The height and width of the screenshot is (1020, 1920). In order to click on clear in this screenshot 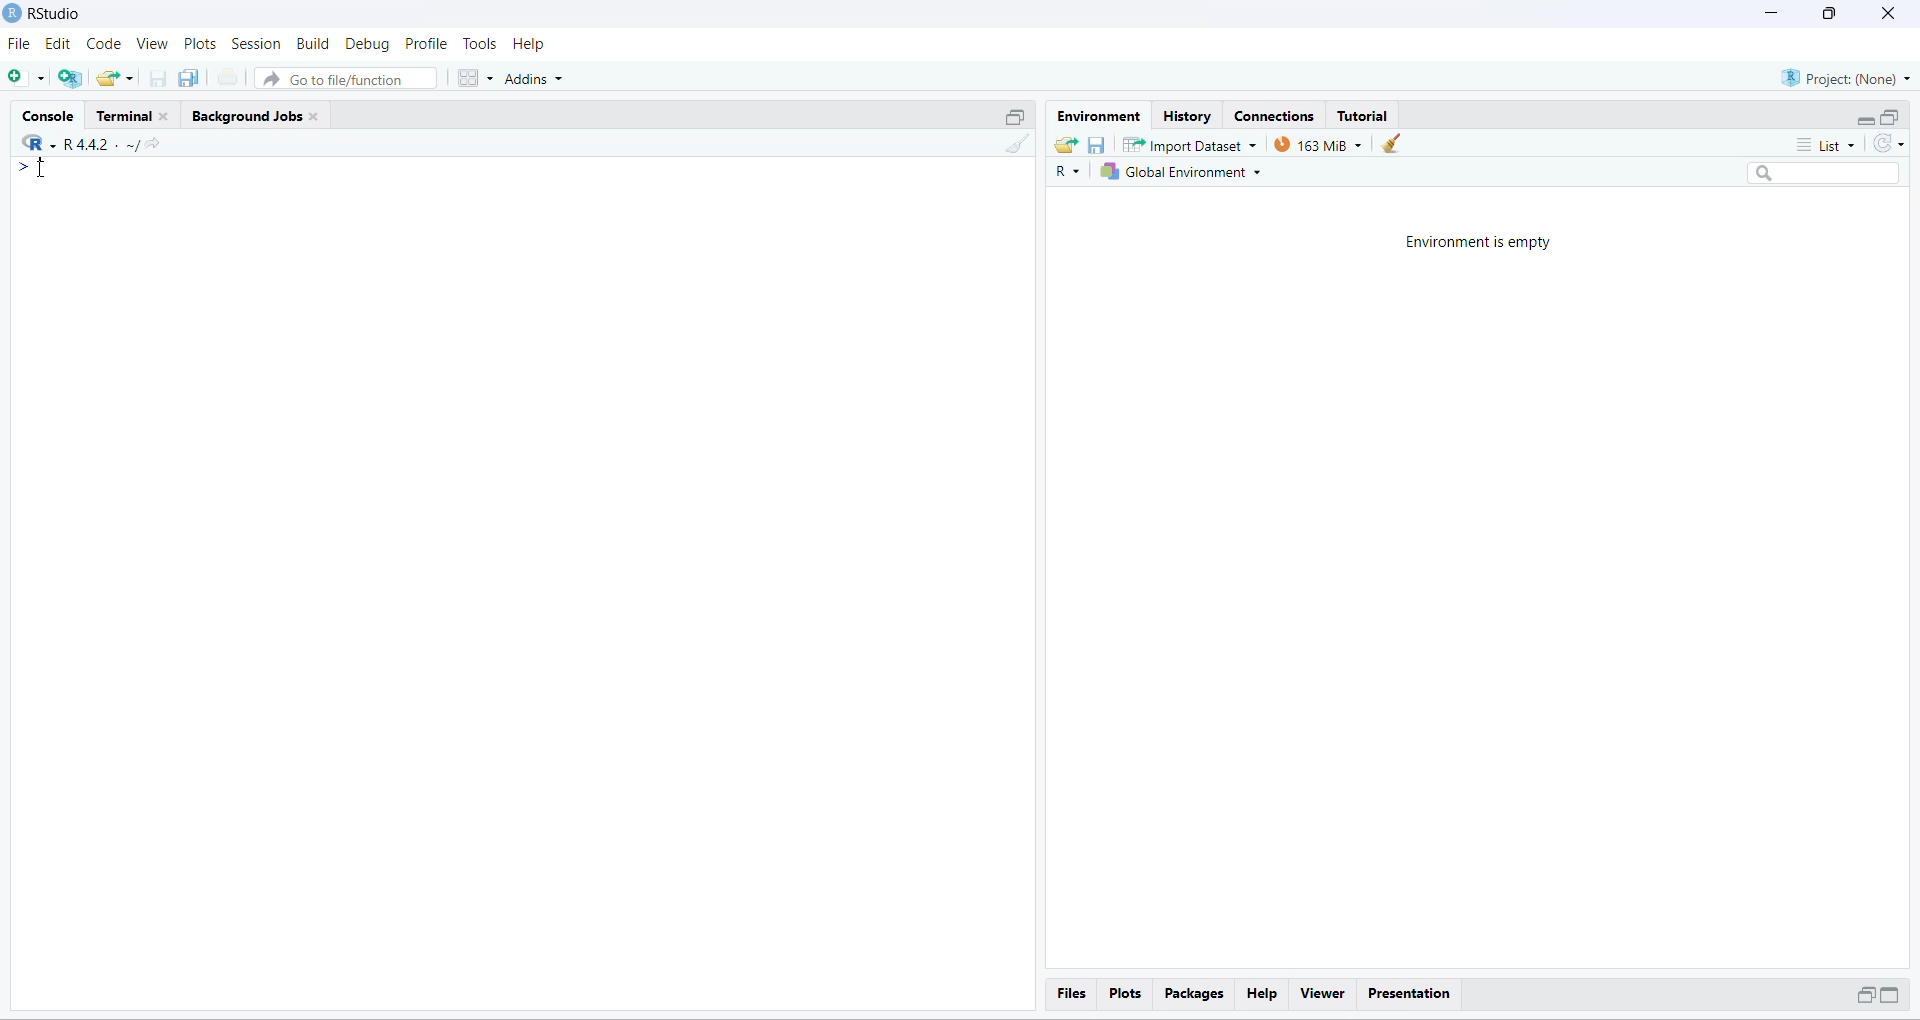, I will do `click(1394, 143)`.